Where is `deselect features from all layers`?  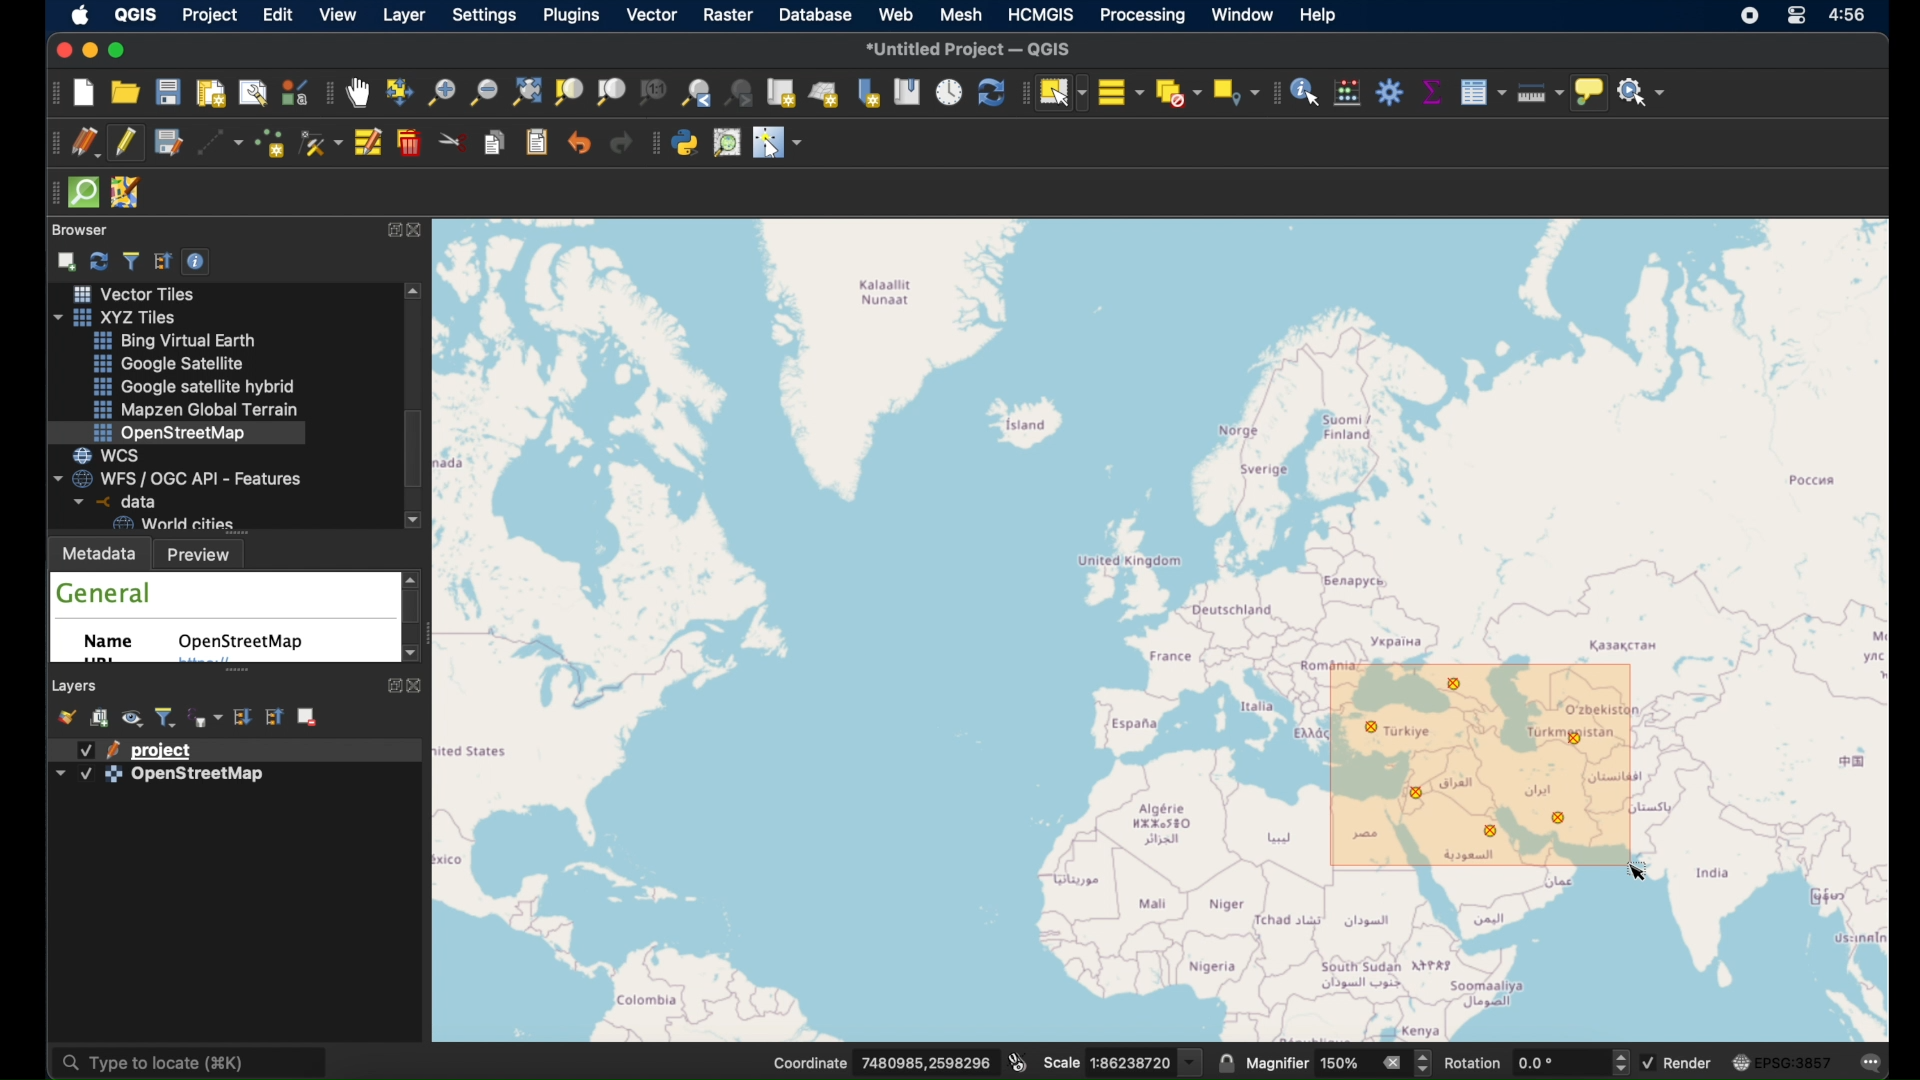
deselect features from all layers is located at coordinates (1178, 94).